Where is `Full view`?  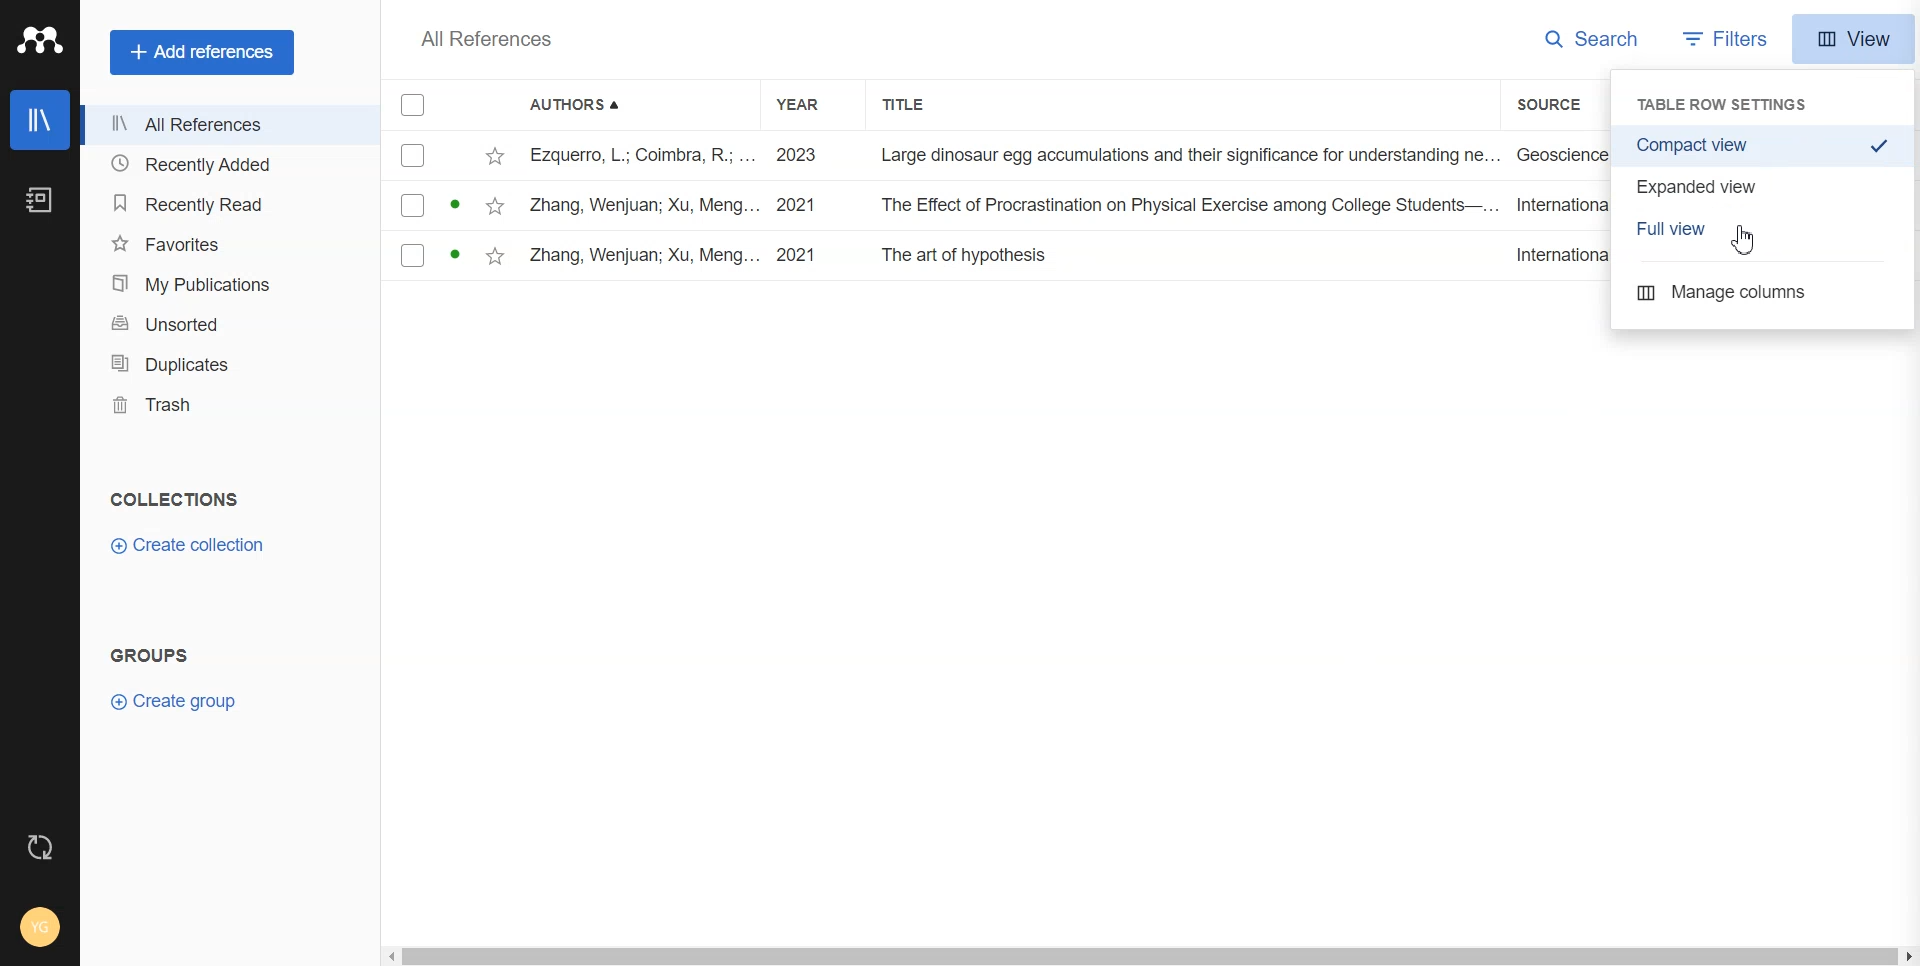
Full view is located at coordinates (1768, 229).